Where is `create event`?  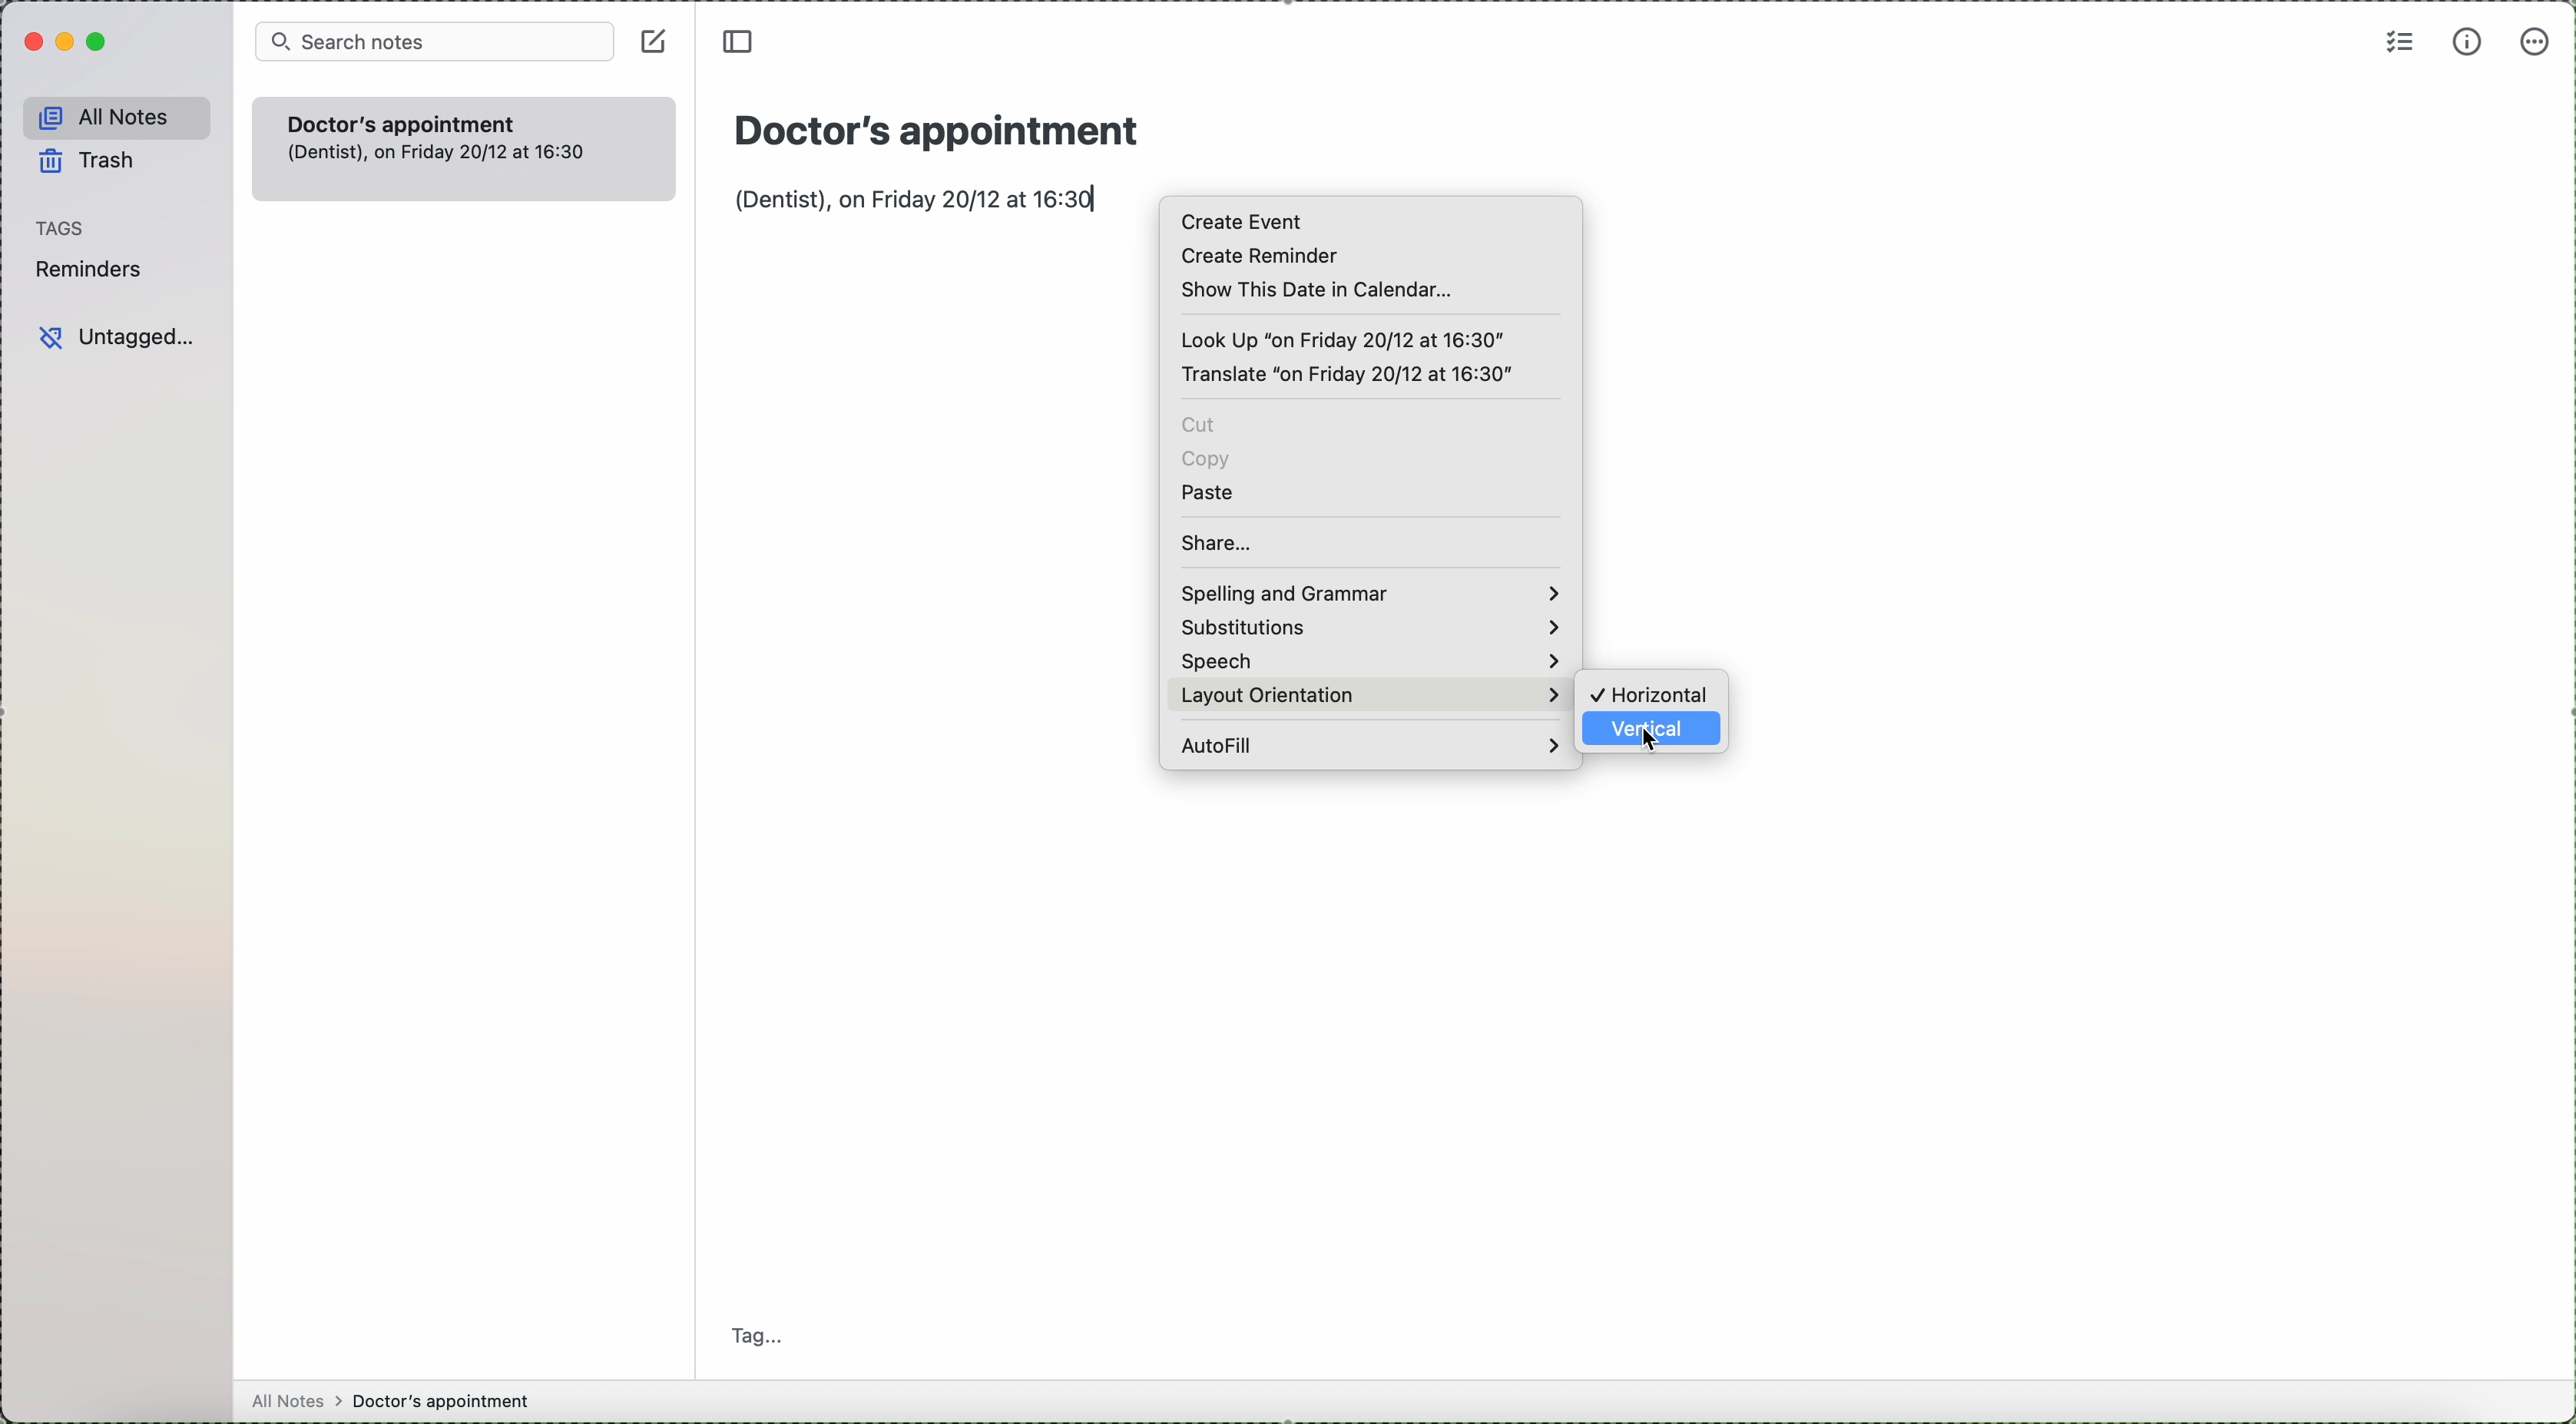 create event is located at coordinates (1244, 221).